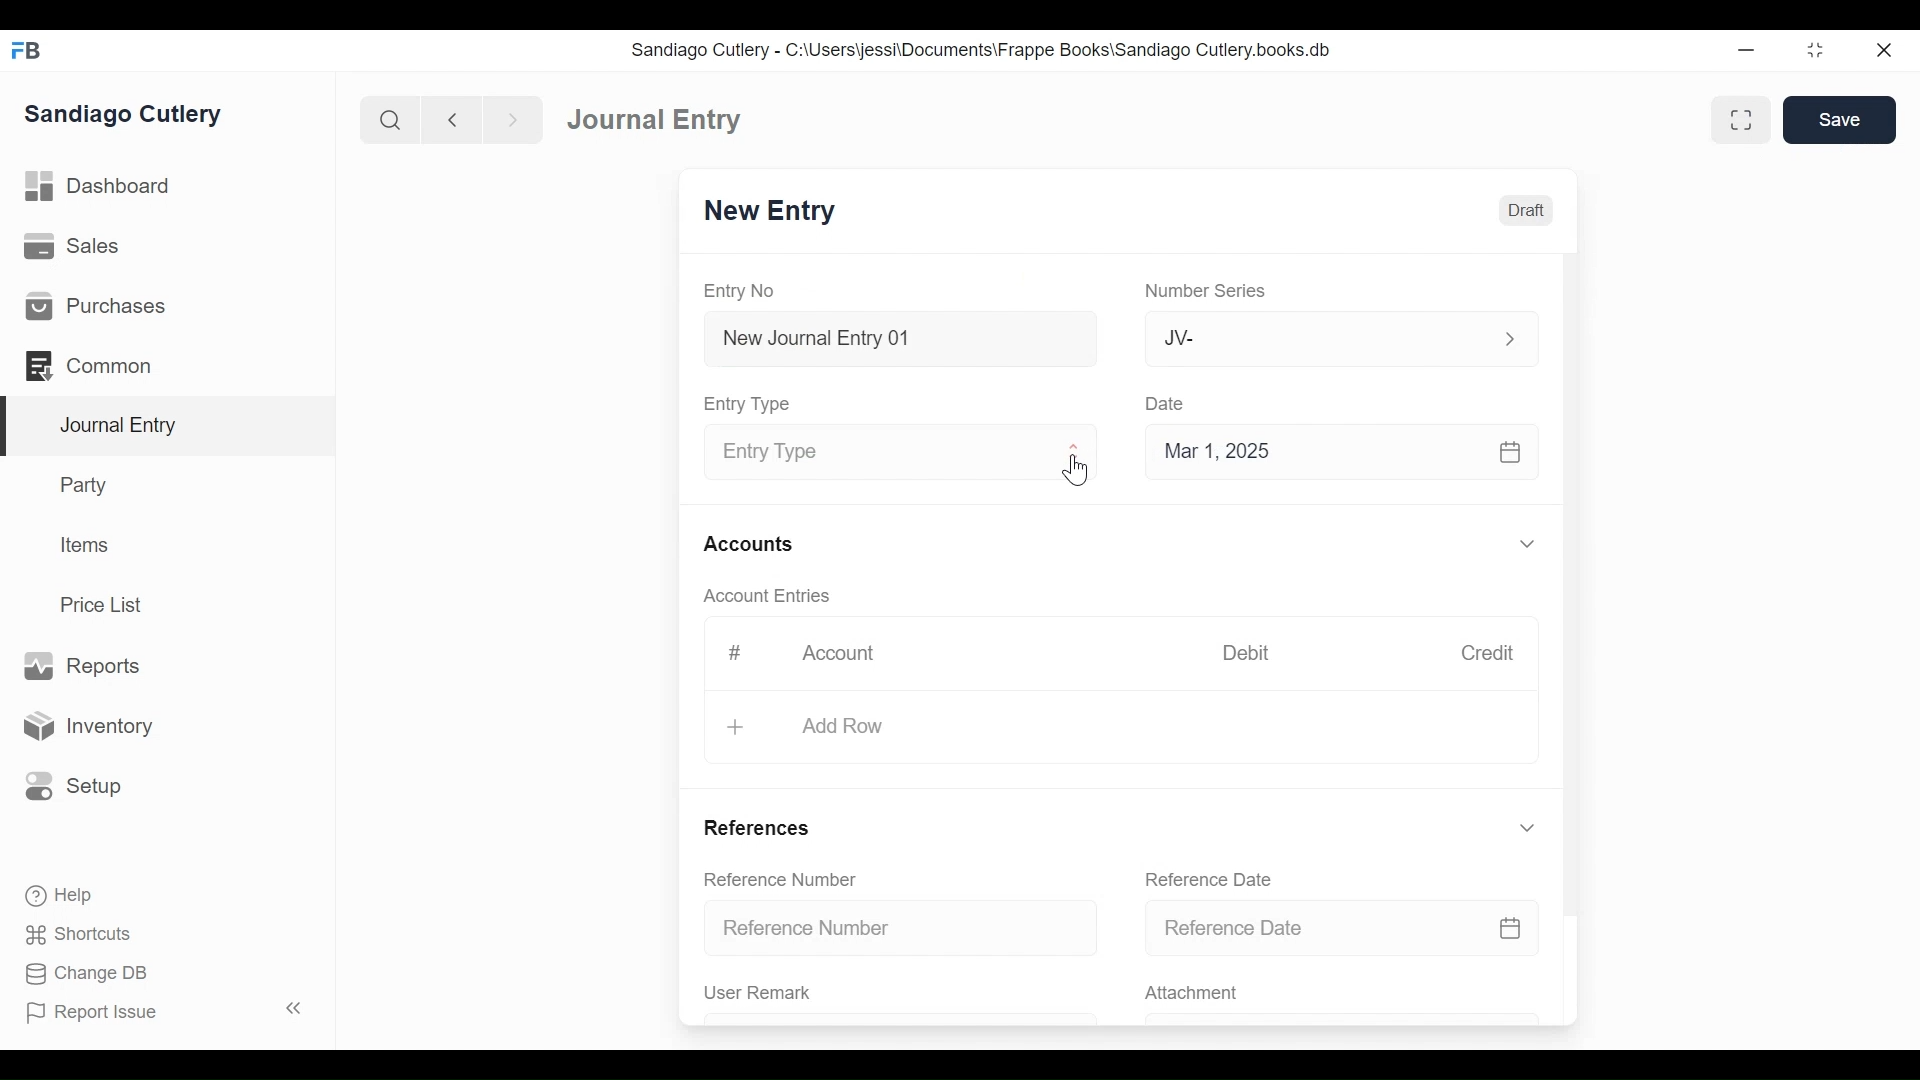 The height and width of the screenshot is (1080, 1920). I want to click on toggle between form and full width, so click(1745, 121).